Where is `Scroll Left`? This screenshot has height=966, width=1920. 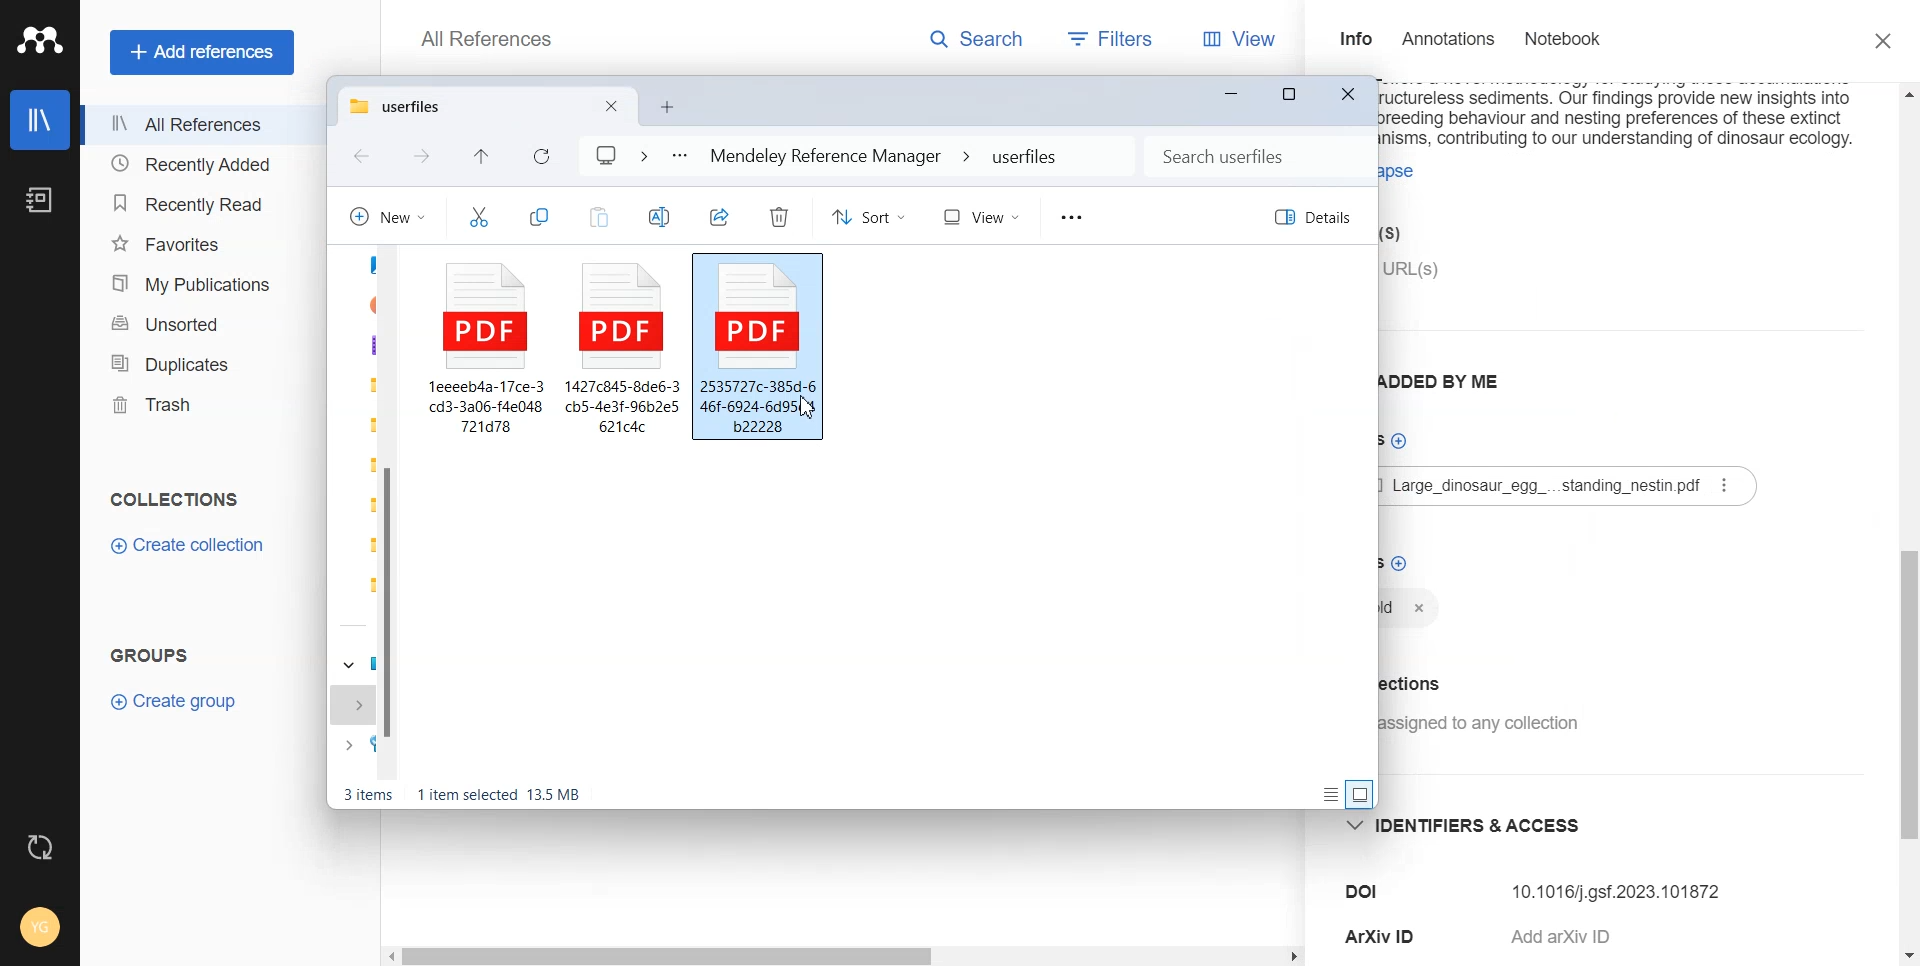 Scroll Left is located at coordinates (388, 956).